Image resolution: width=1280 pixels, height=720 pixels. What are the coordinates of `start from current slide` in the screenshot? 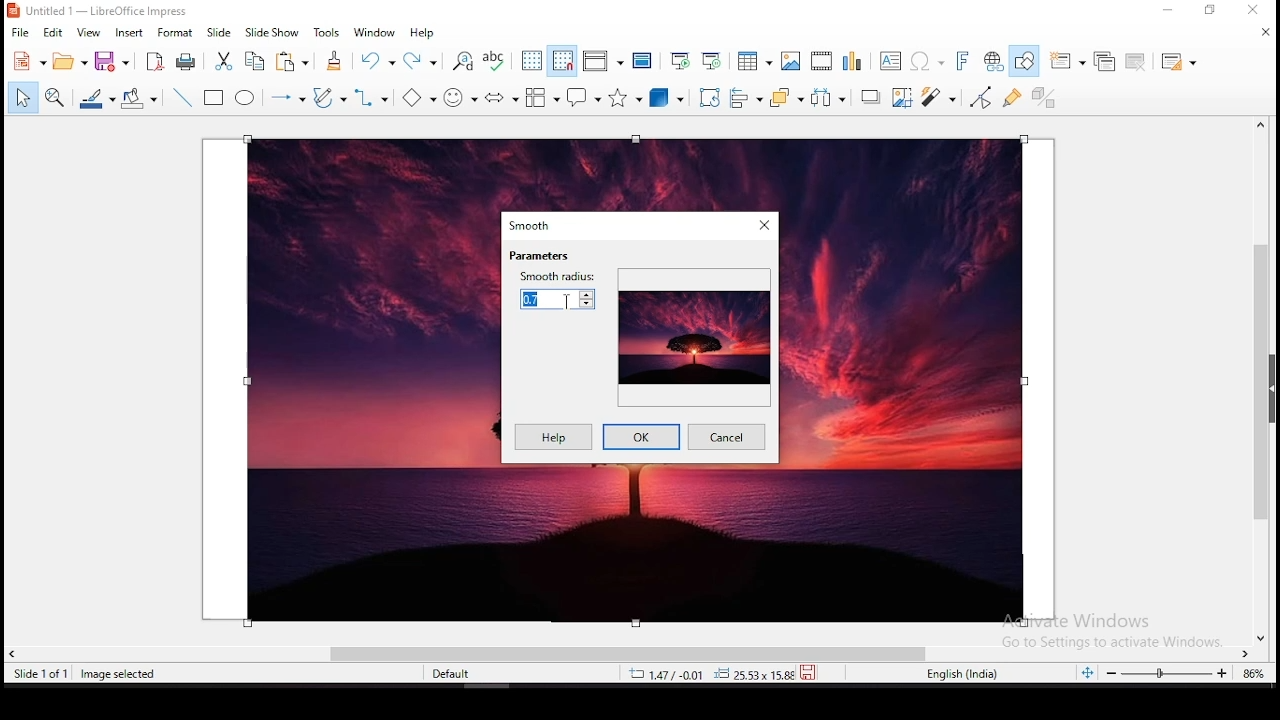 It's located at (712, 59).